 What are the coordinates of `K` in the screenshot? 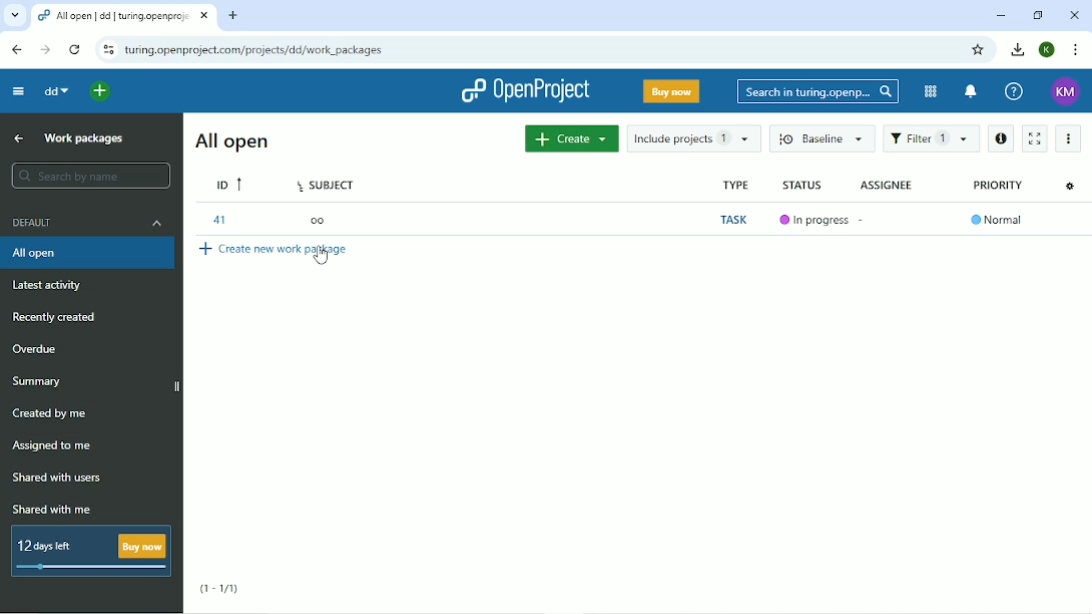 It's located at (1046, 50).